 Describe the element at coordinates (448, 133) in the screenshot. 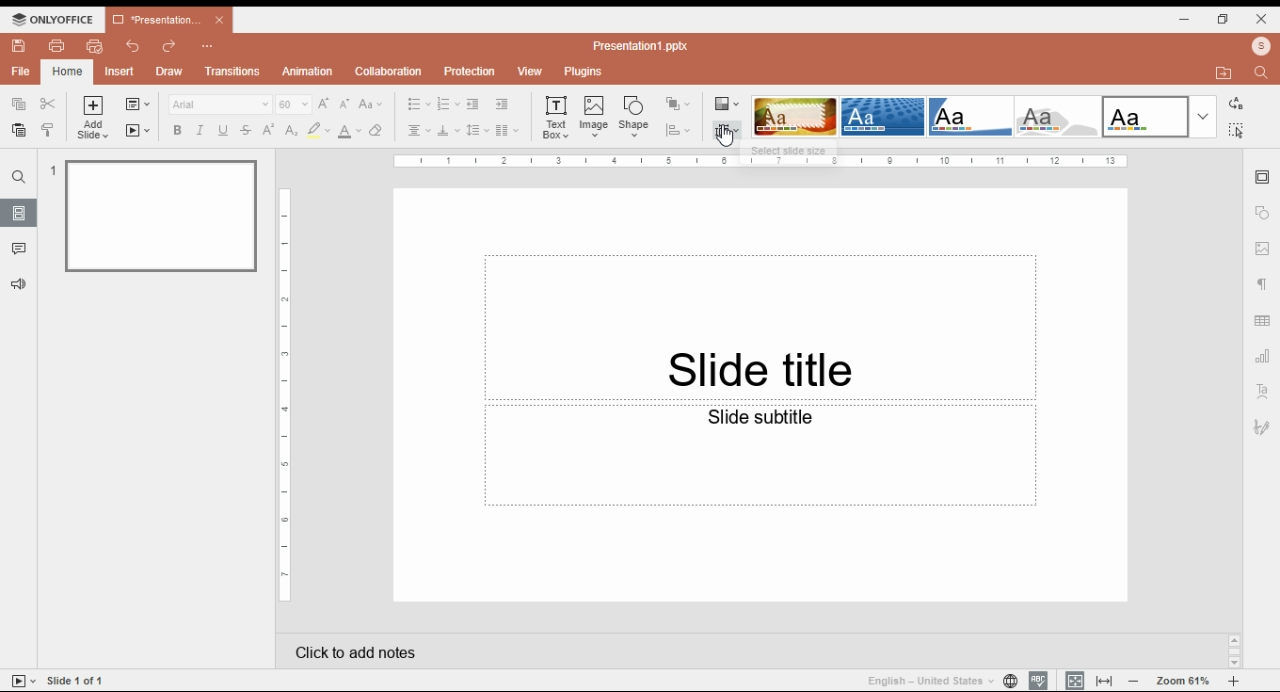

I see `vertical alignment` at that location.